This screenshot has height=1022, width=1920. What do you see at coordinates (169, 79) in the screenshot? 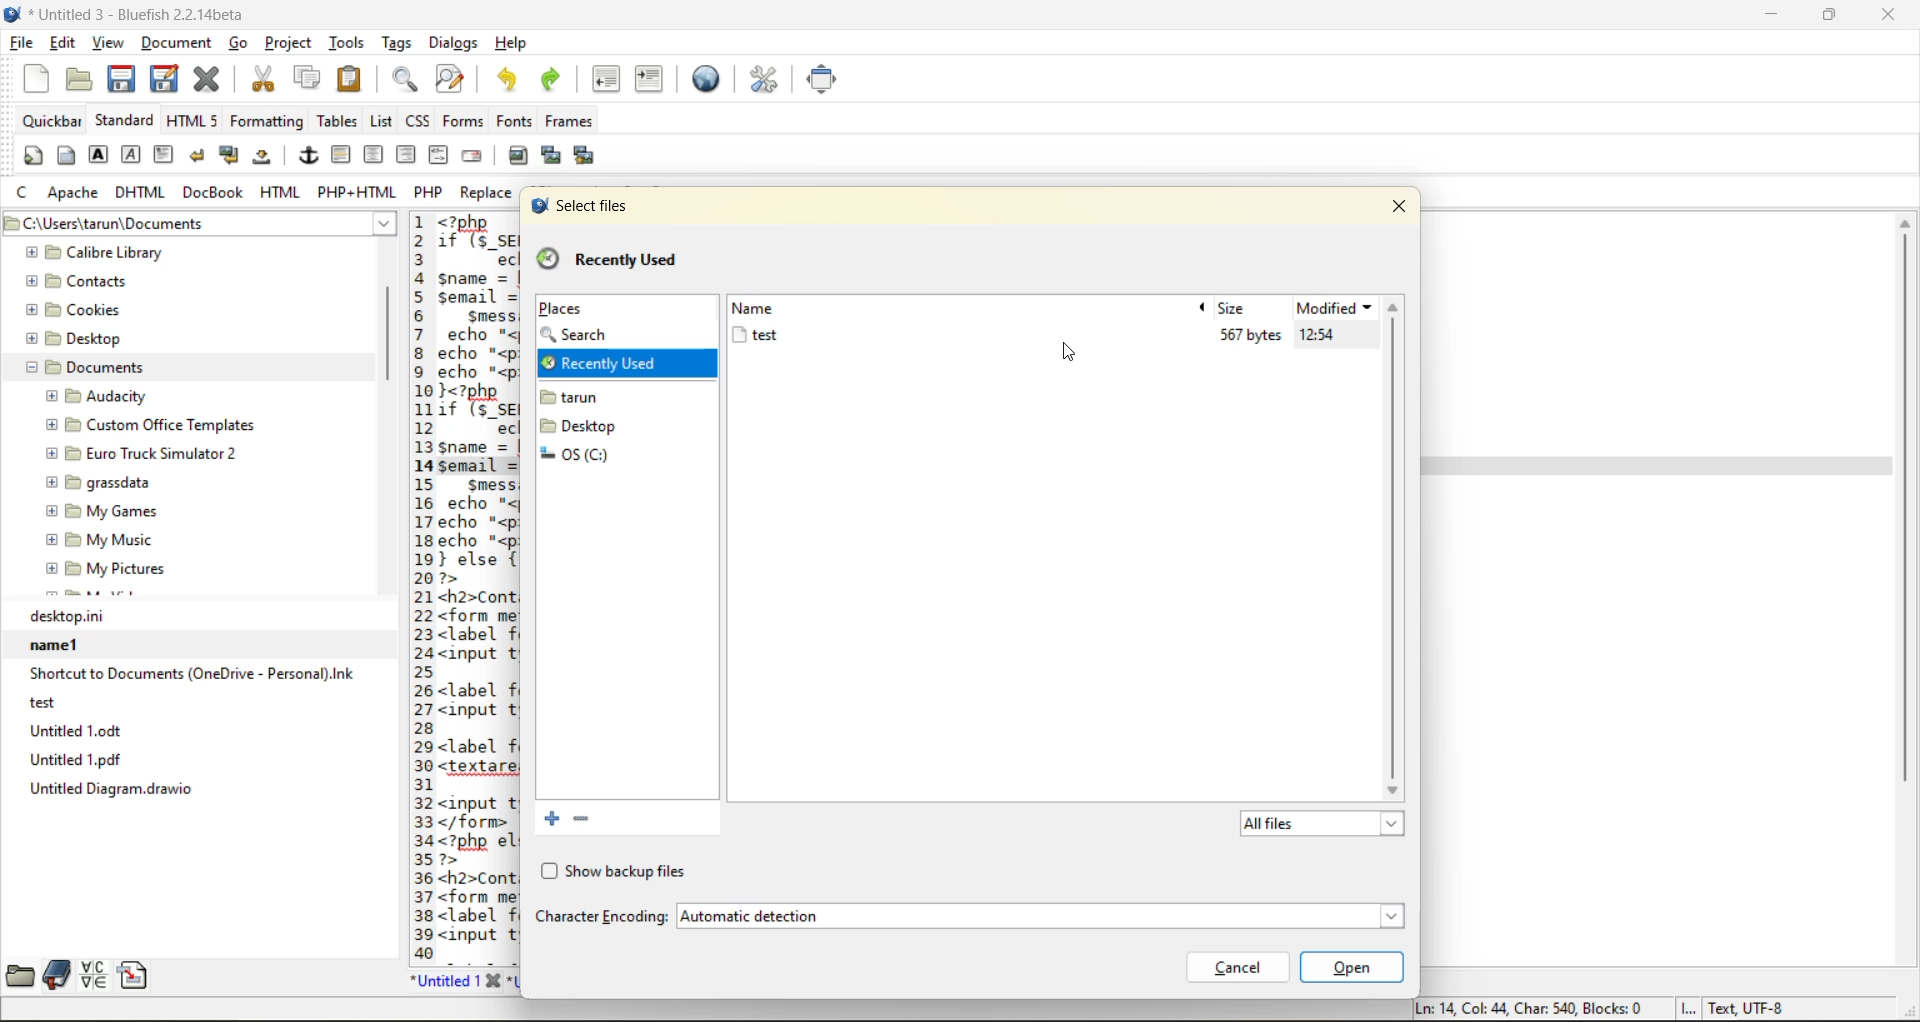
I see `save as` at bounding box center [169, 79].